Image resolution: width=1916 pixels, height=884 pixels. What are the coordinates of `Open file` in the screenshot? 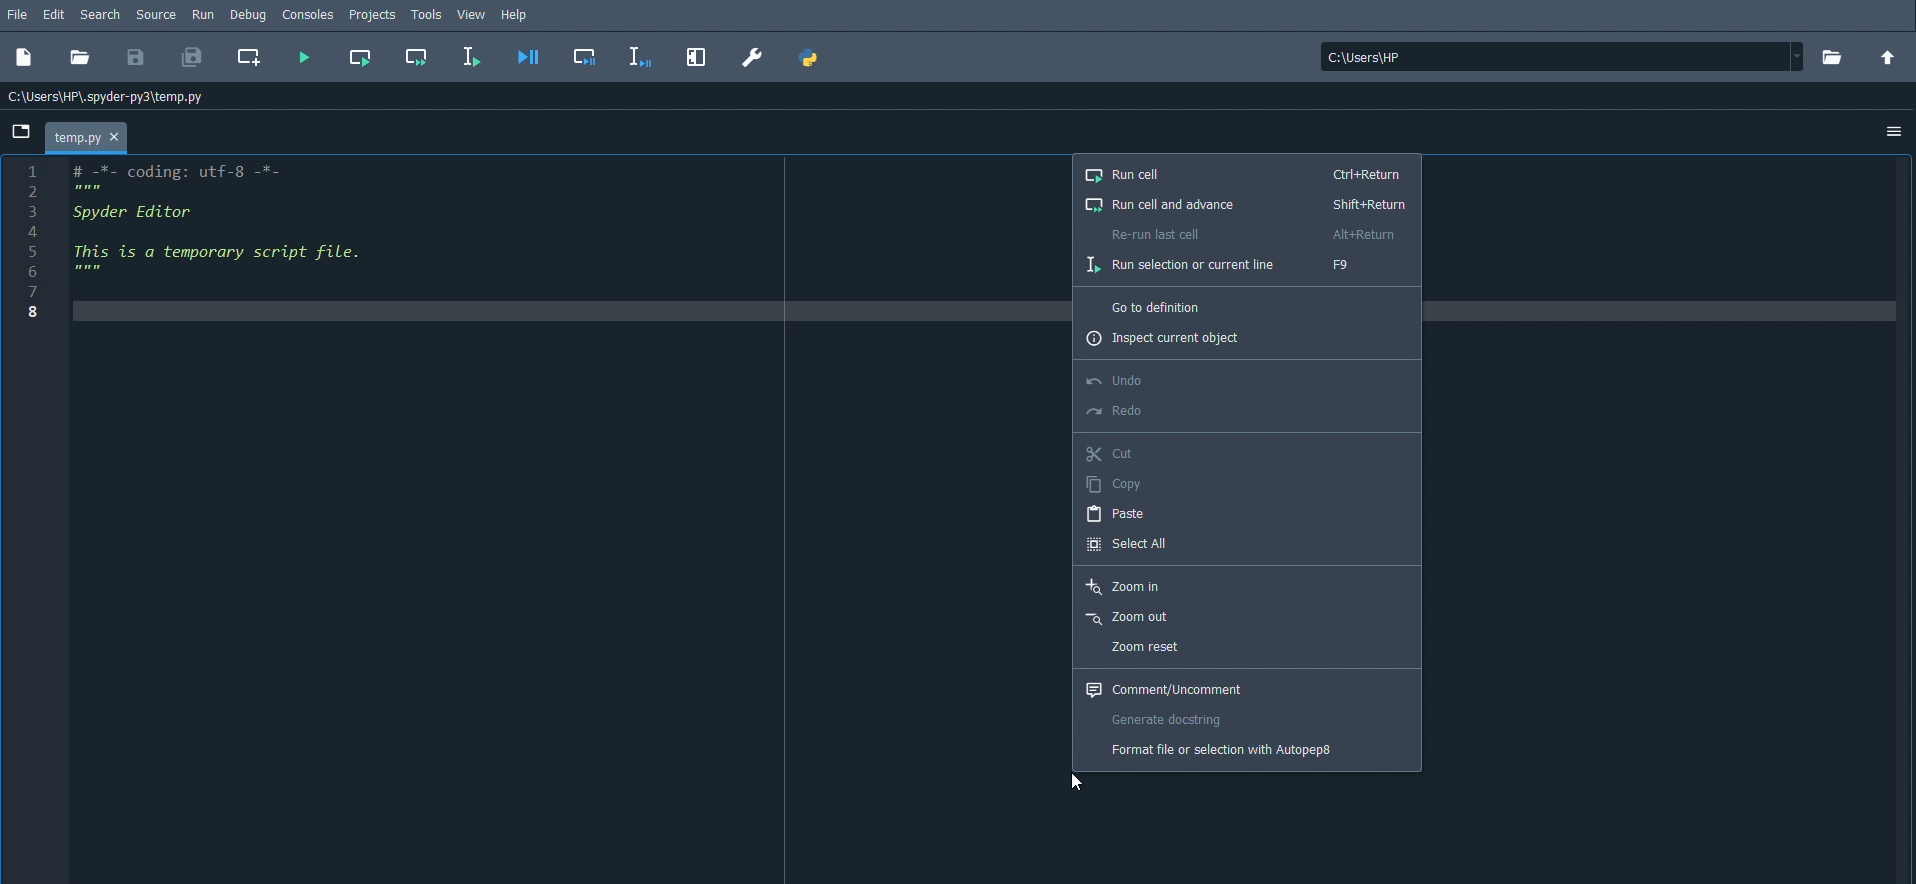 It's located at (81, 59).